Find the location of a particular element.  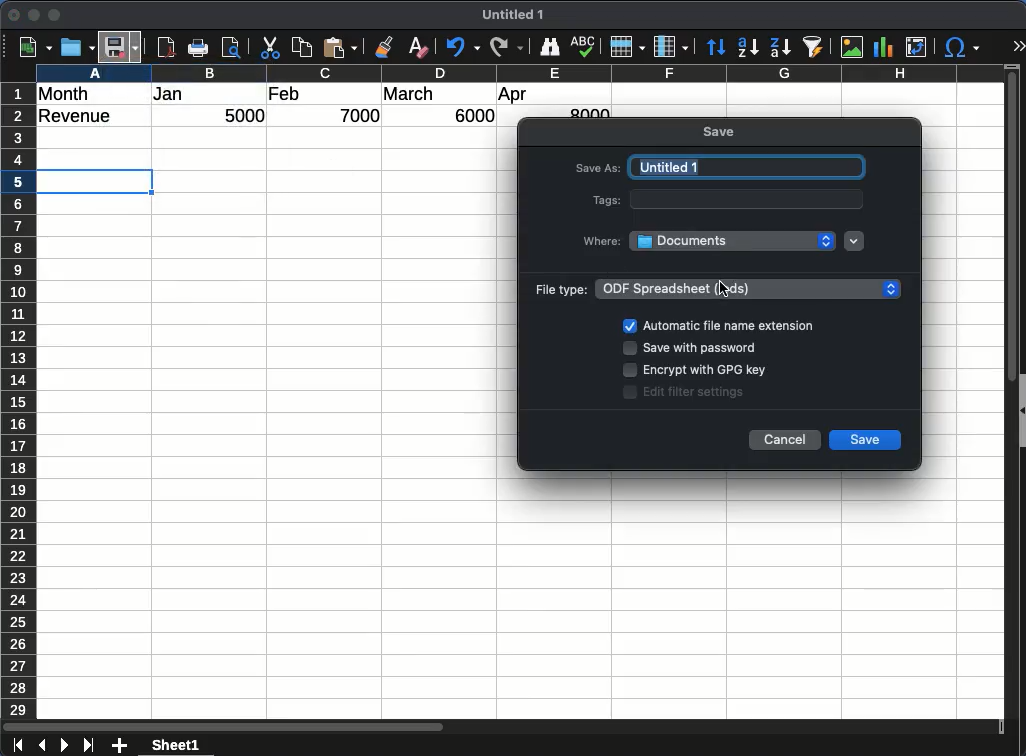

print preview is located at coordinates (233, 49).